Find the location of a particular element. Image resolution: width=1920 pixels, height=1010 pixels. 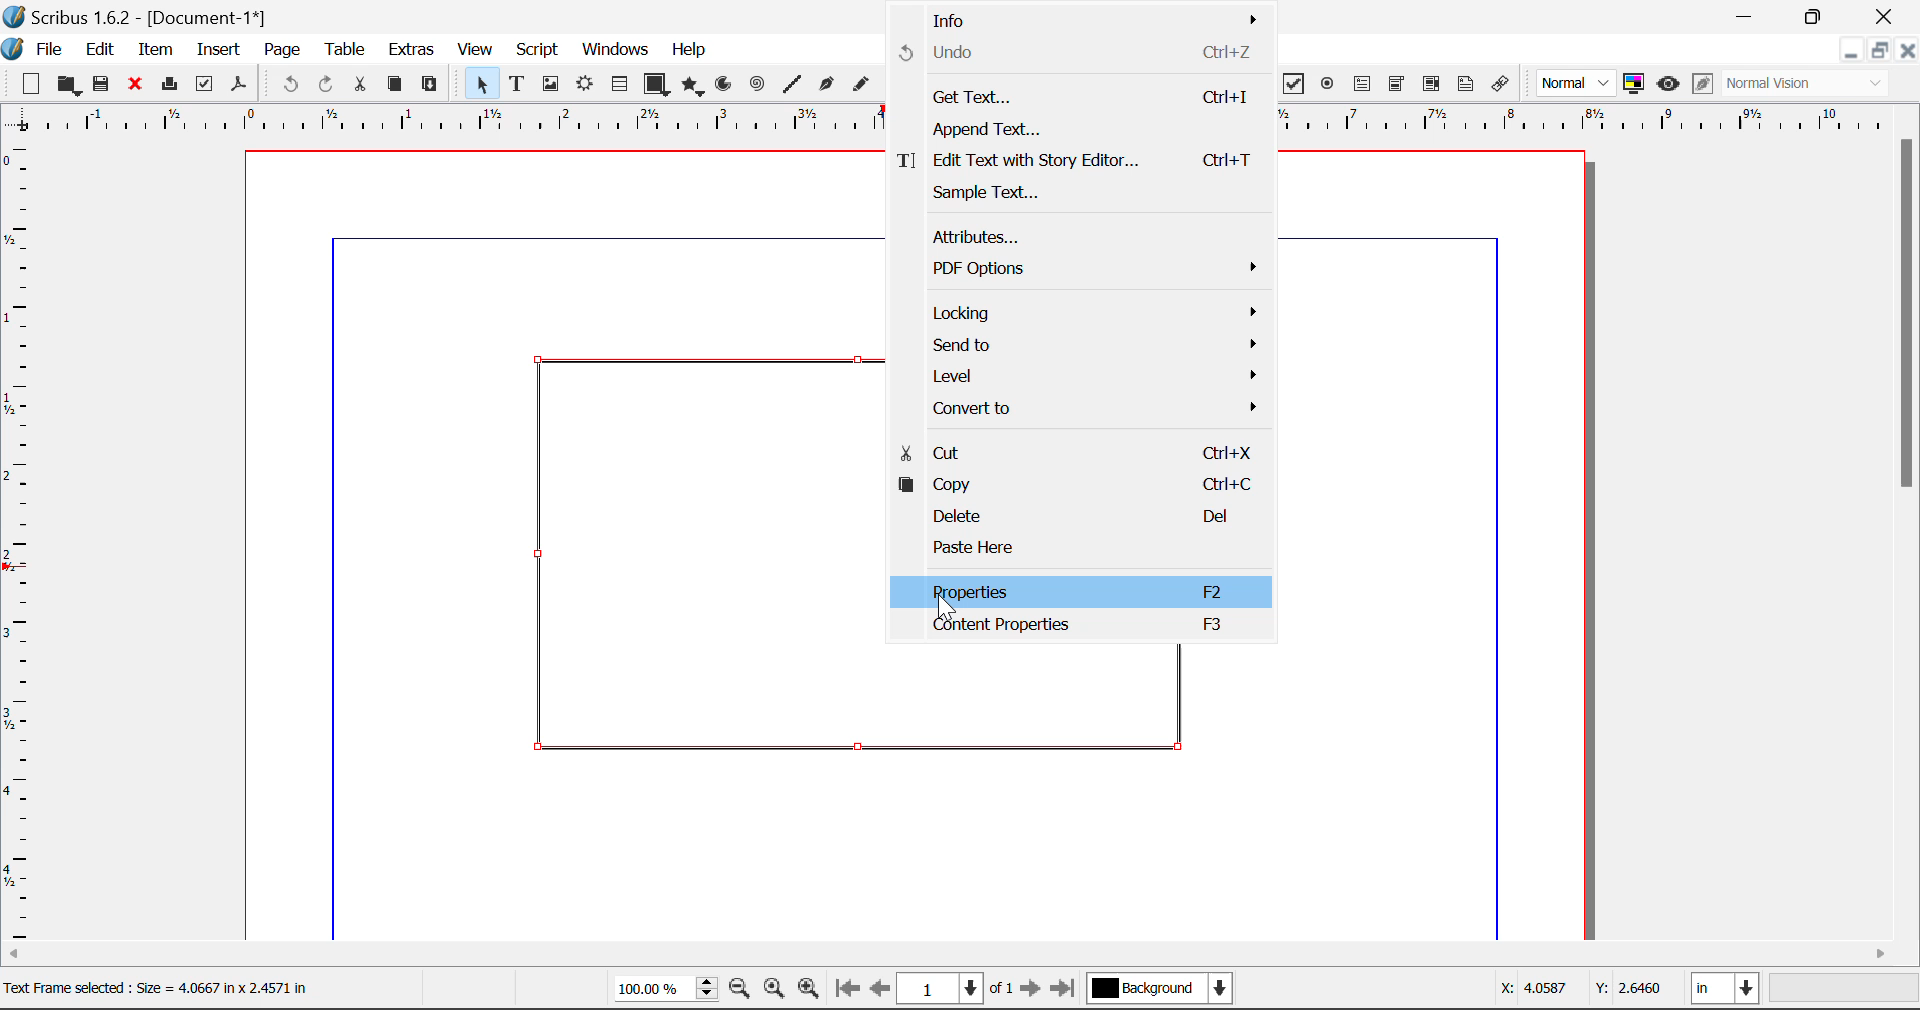

Redo is located at coordinates (330, 85).